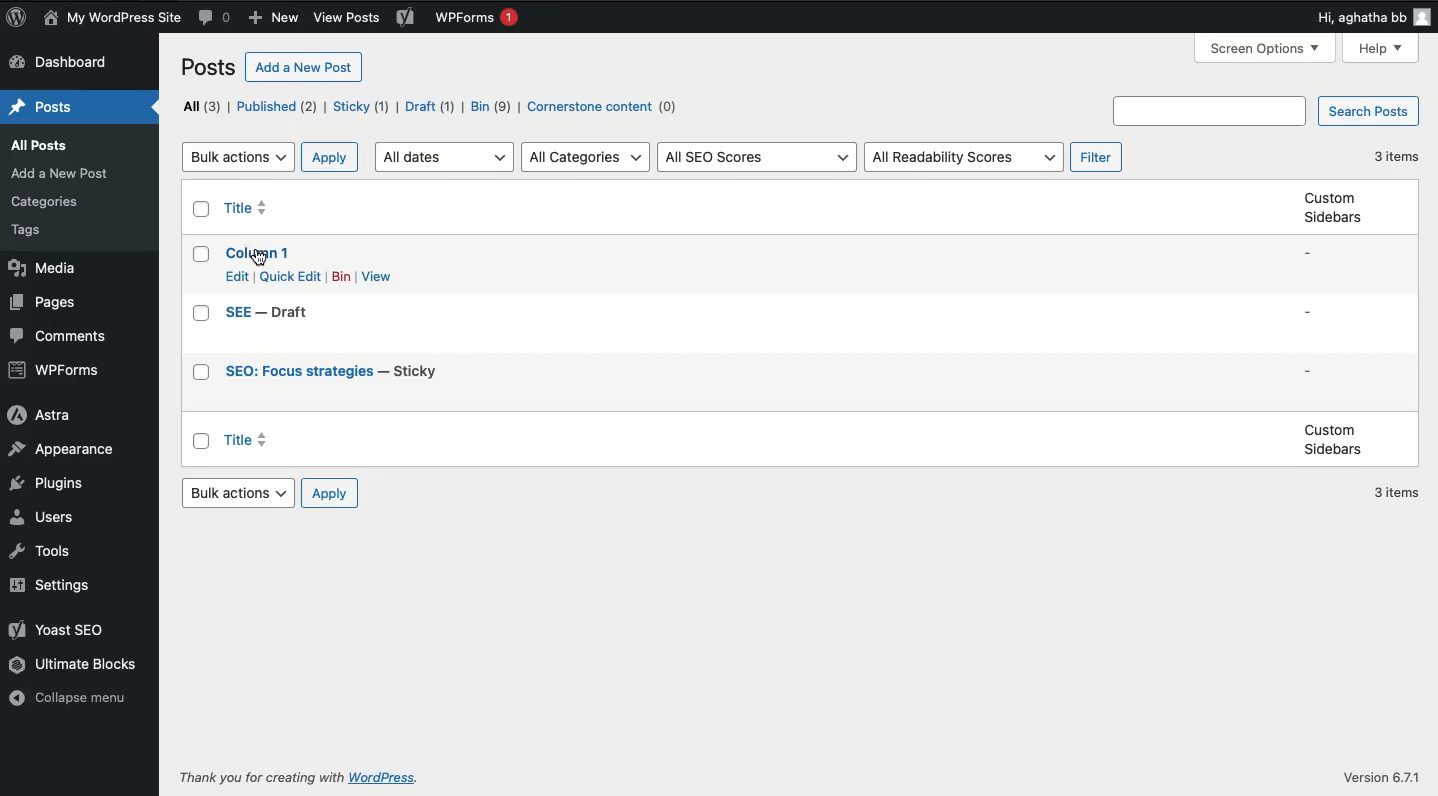 Image resolution: width=1438 pixels, height=796 pixels. What do you see at coordinates (330, 493) in the screenshot?
I see `Apply` at bounding box center [330, 493].